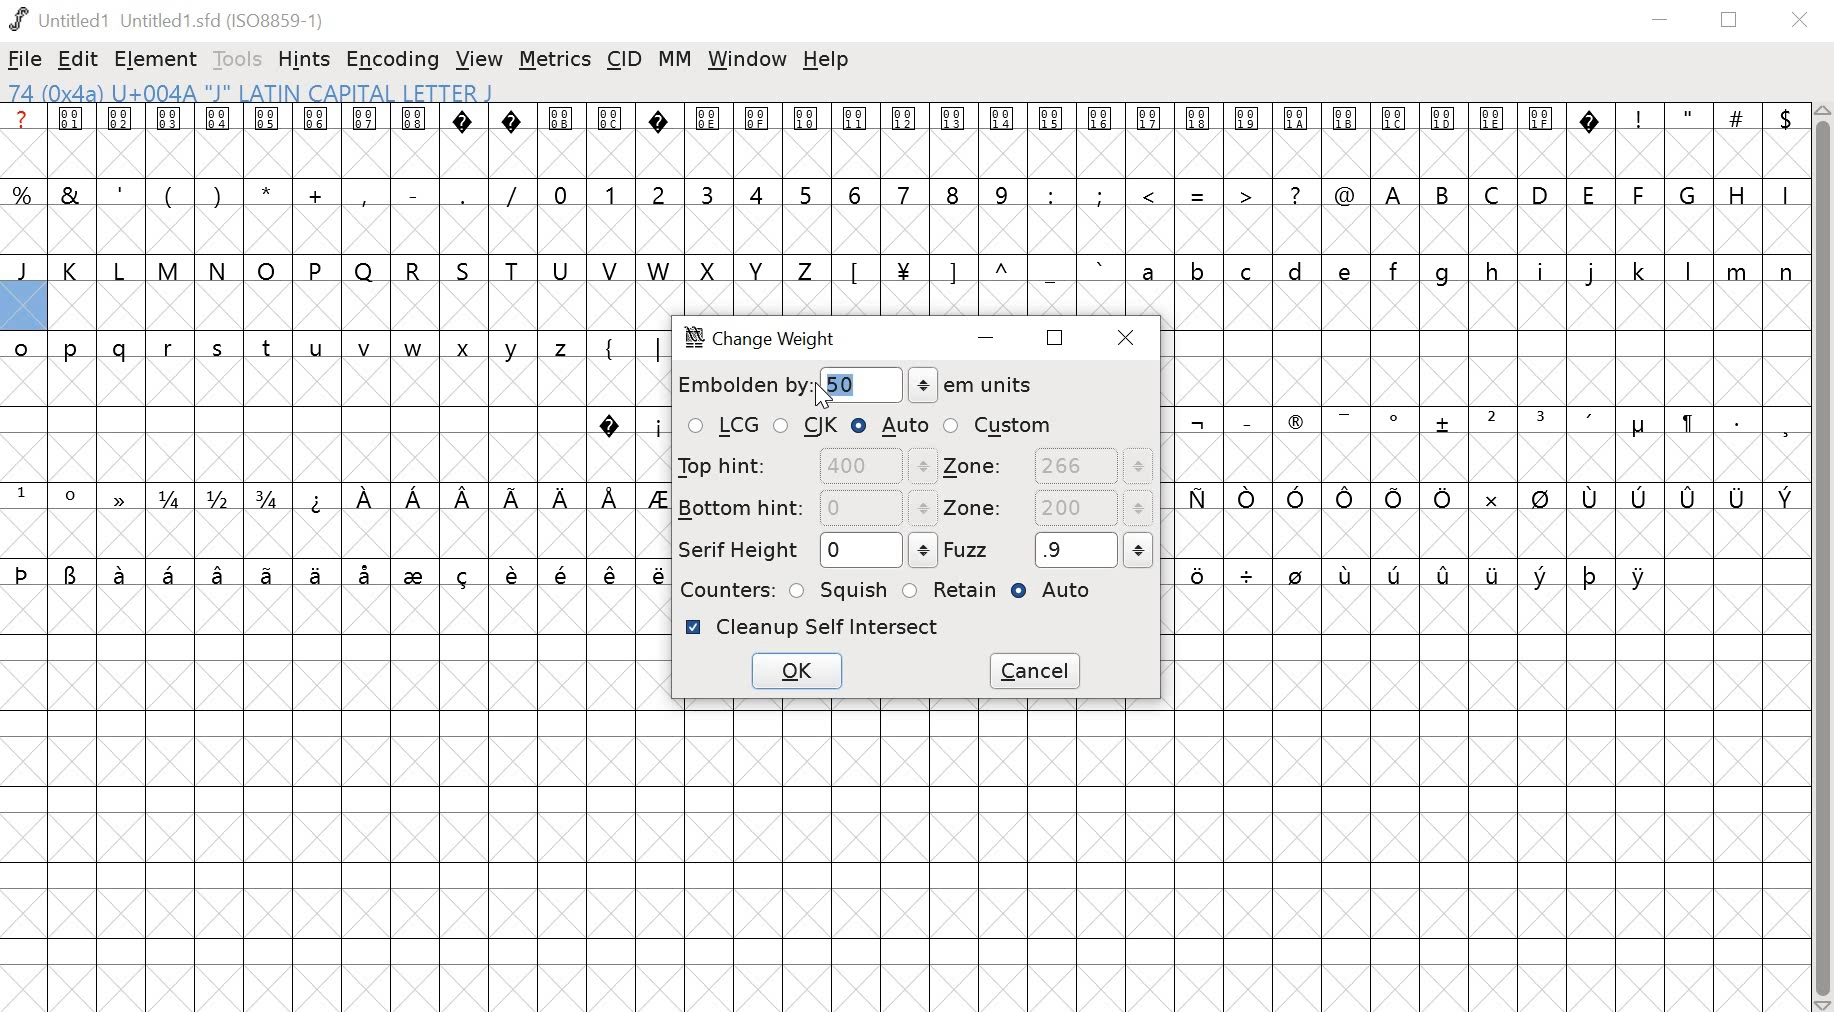 This screenshot has width=1834, height=1012. What do you see at coordinates (724, 589) in the screenshot?
I see `COUNTERS` at bounding box center [724, 589].